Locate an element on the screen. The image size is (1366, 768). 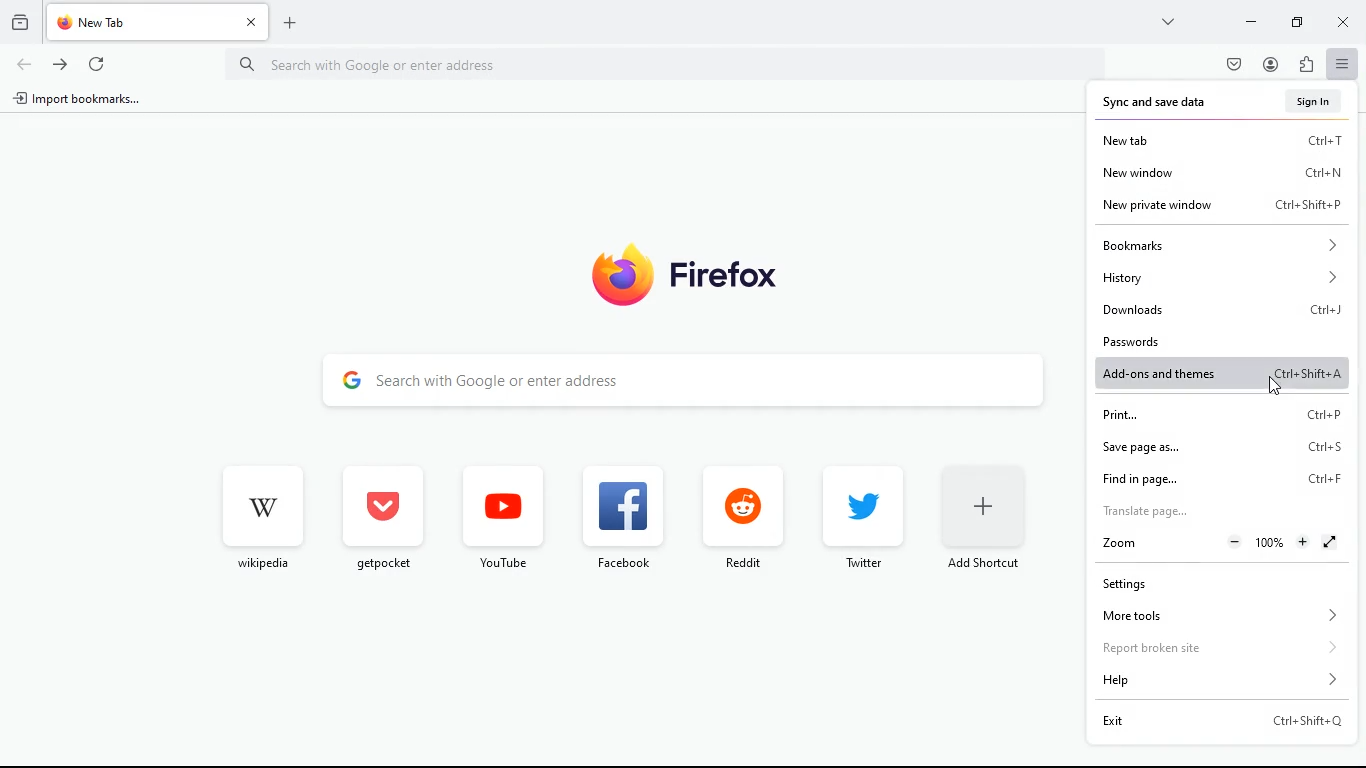
history is located at coordinates (1217, 275).